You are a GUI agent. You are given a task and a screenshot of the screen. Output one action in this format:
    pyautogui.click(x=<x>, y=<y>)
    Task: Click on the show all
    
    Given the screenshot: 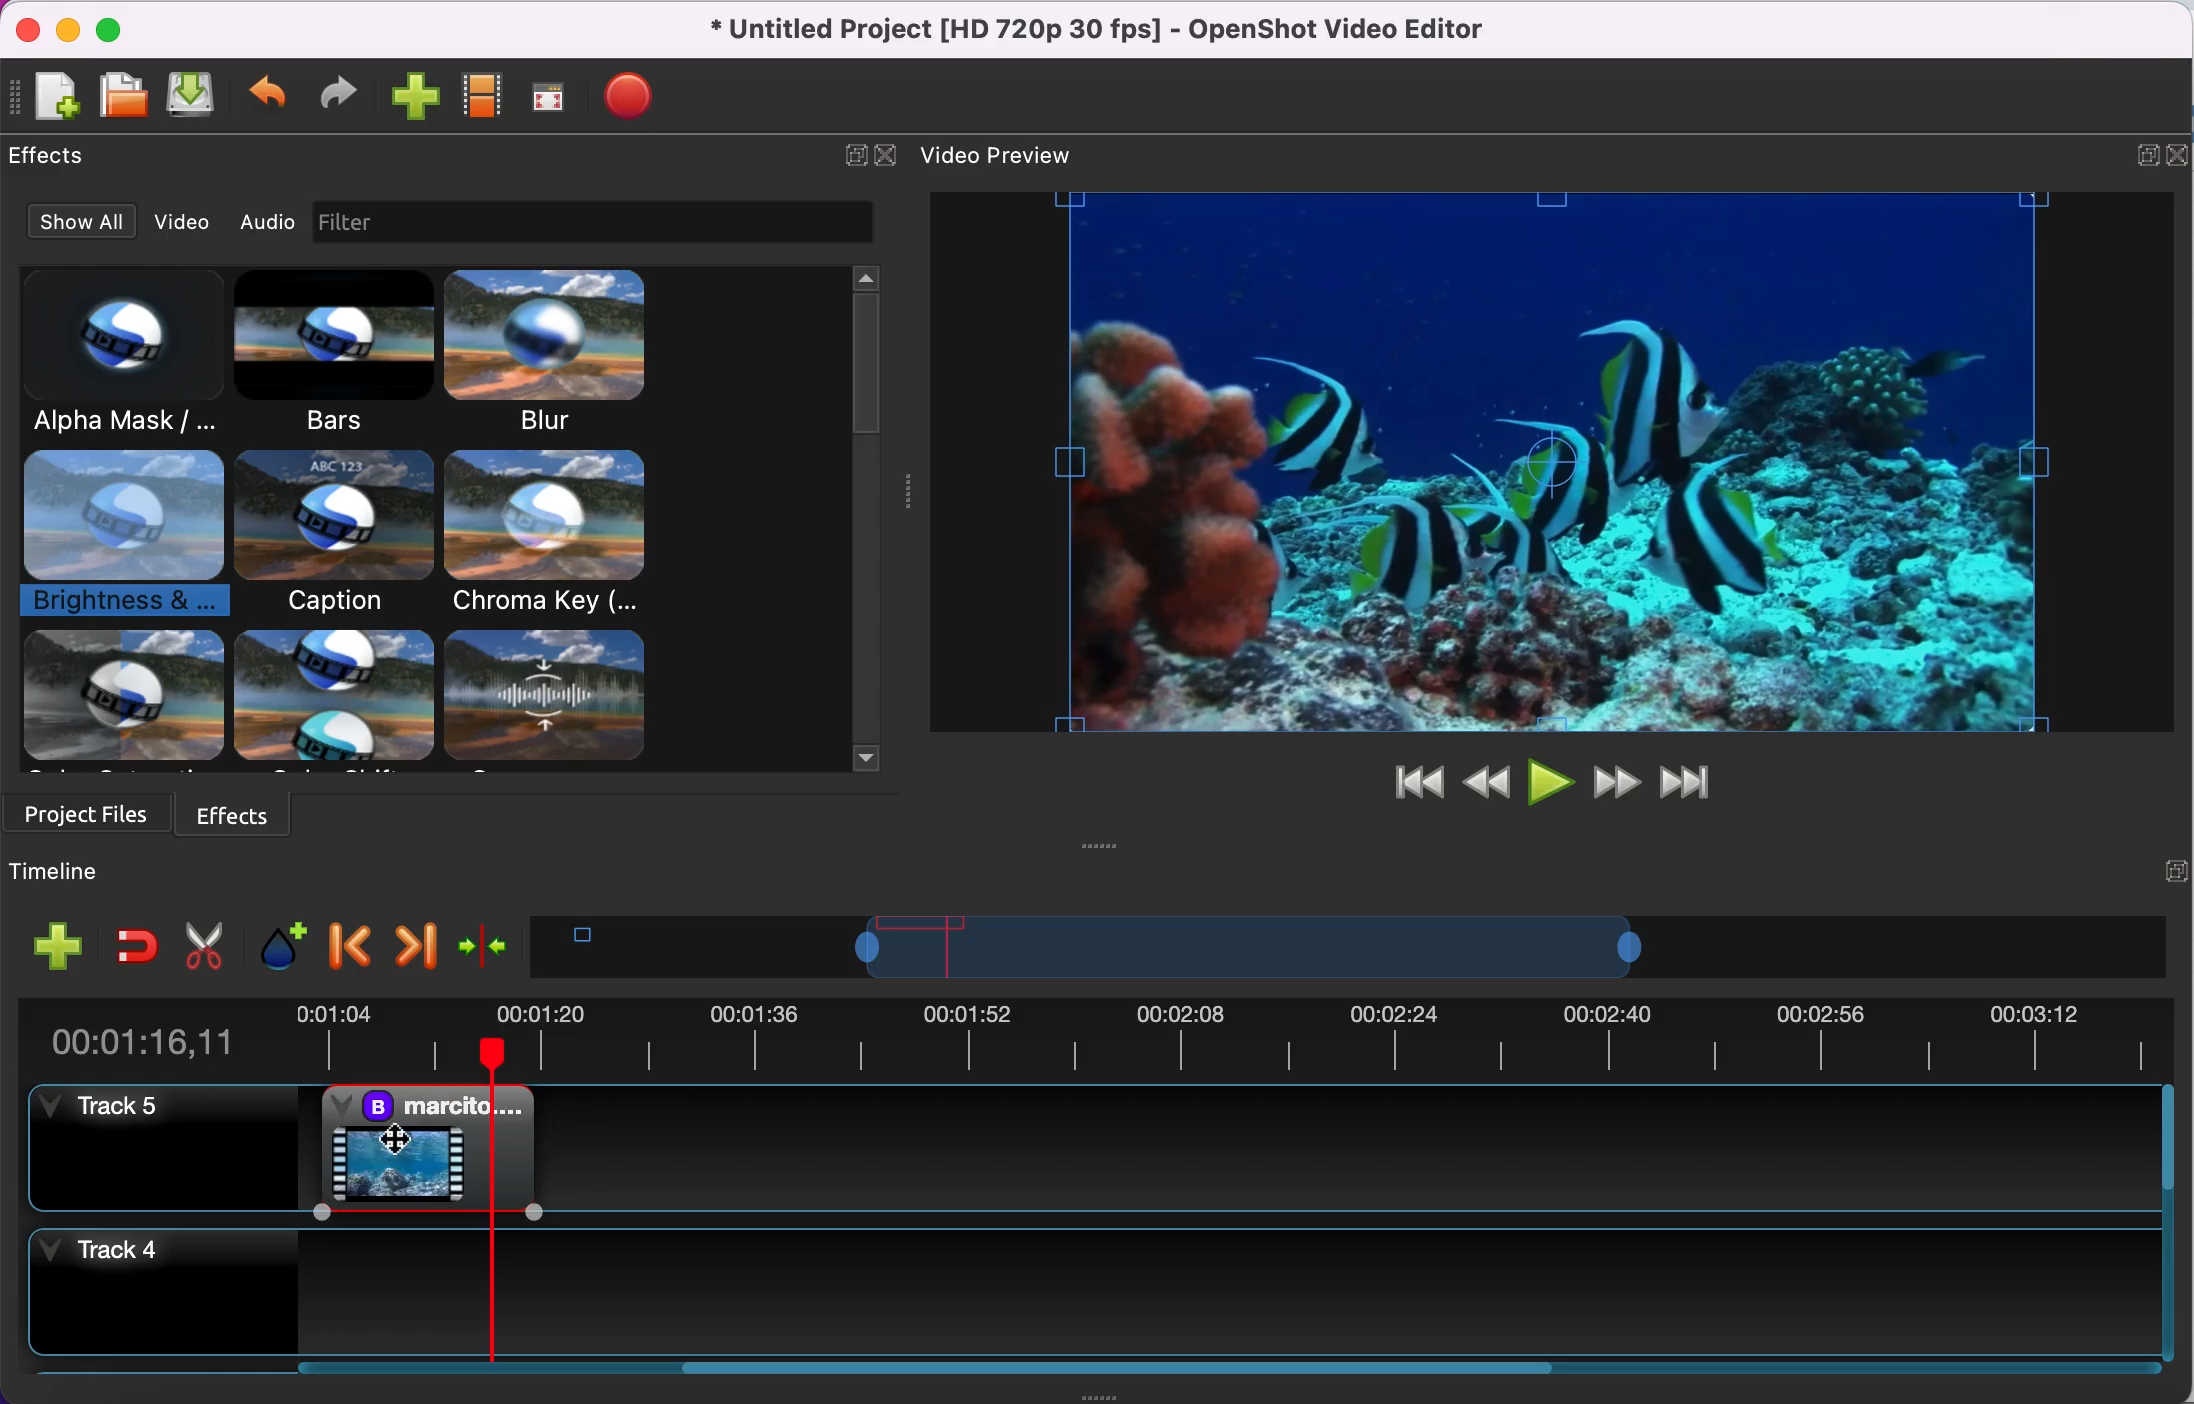 What is the action you would take?
    pyautogui.click(x=71, y=223)
    